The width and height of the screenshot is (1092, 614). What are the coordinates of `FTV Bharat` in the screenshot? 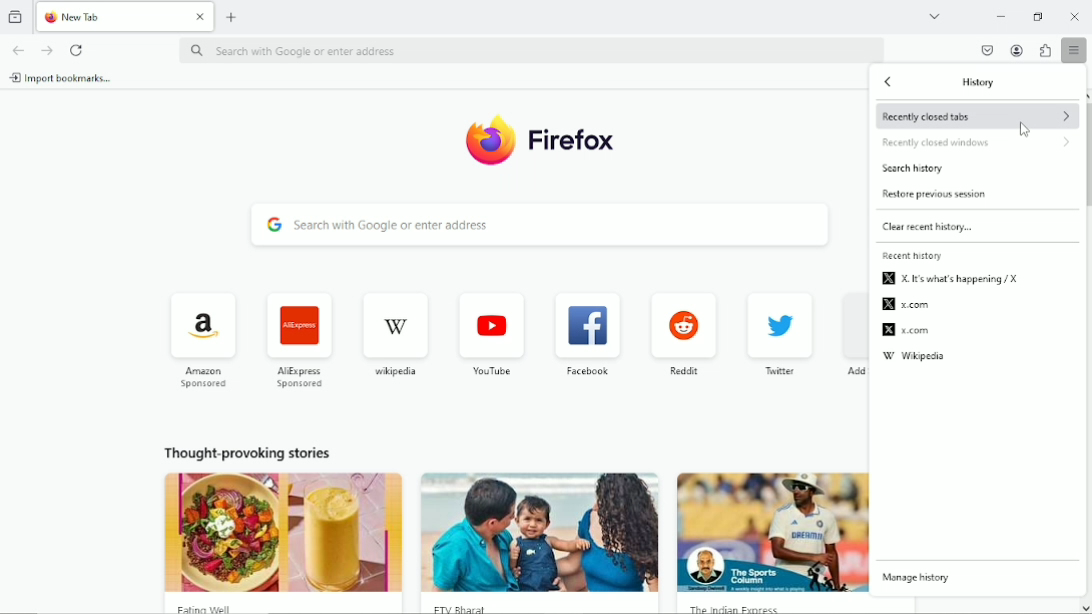 It's located at (540, 604).